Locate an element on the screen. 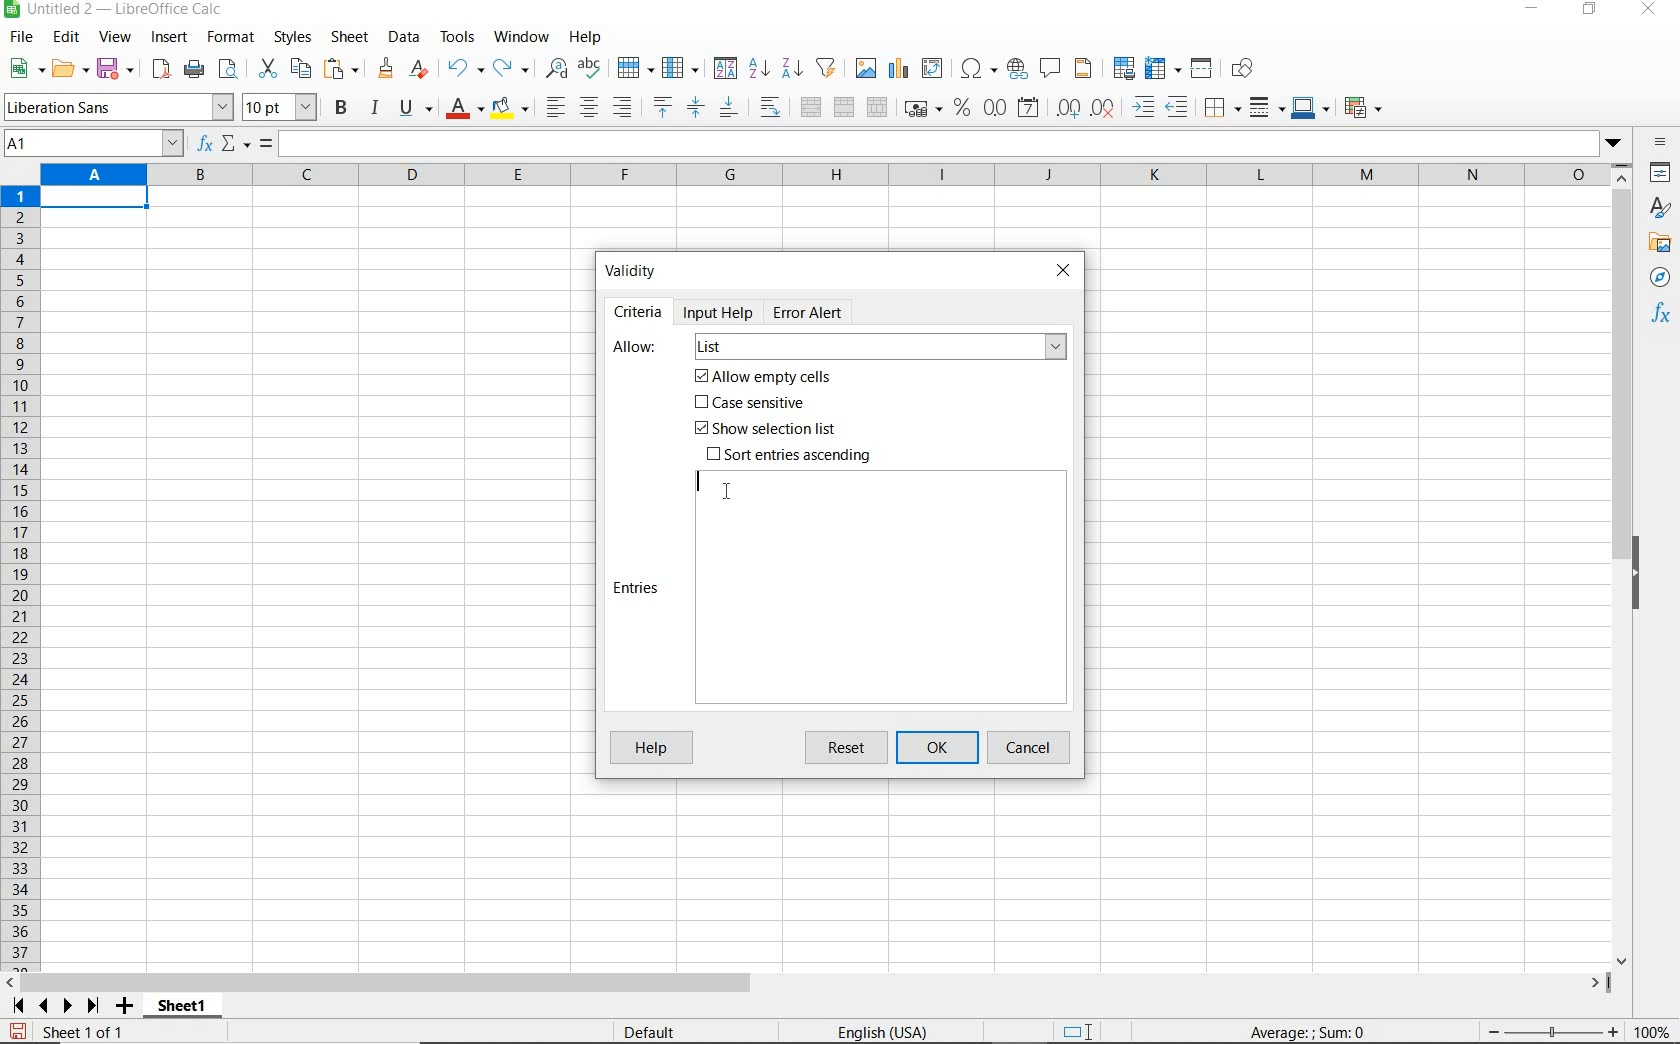  sheet1 is located at coordinates (181, 1009).